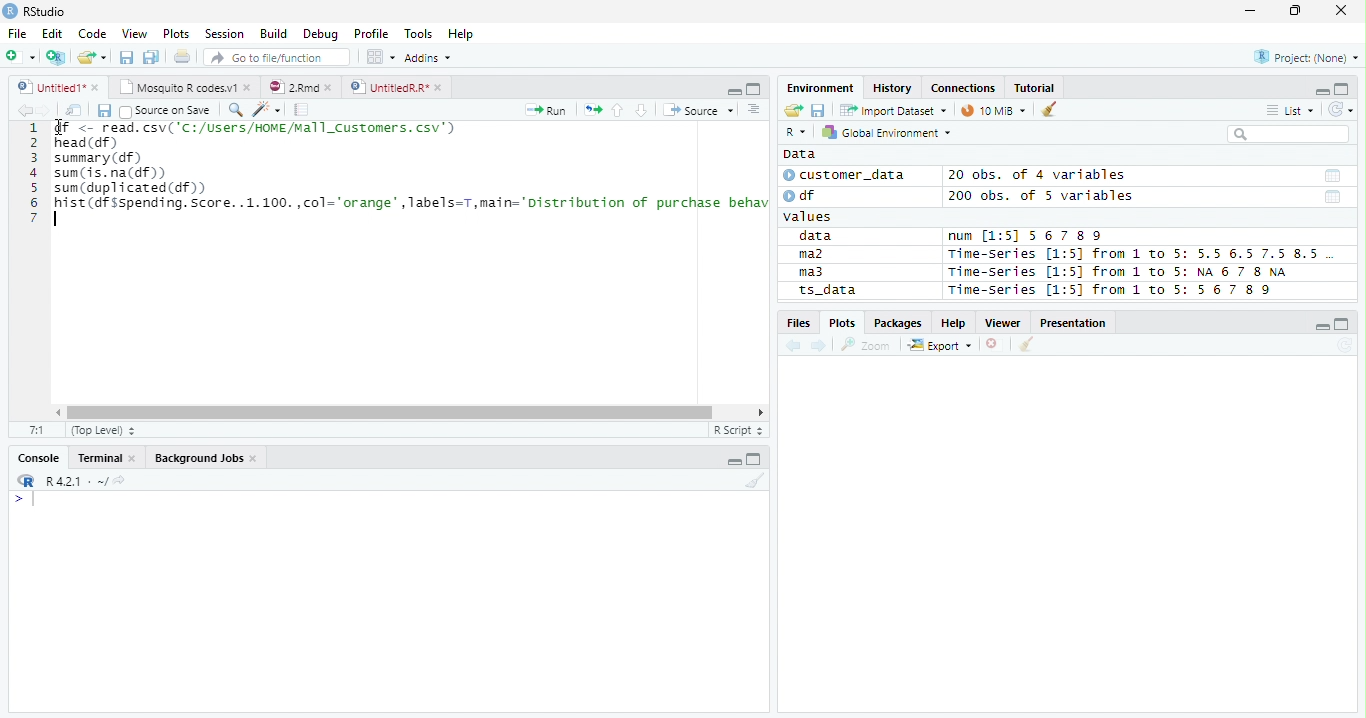 The width and height of the screenshot is (1366, 718). What do you see at coordinates (39, 456) in the screenshot?
I see `Console` at bounding box center [39, 456].